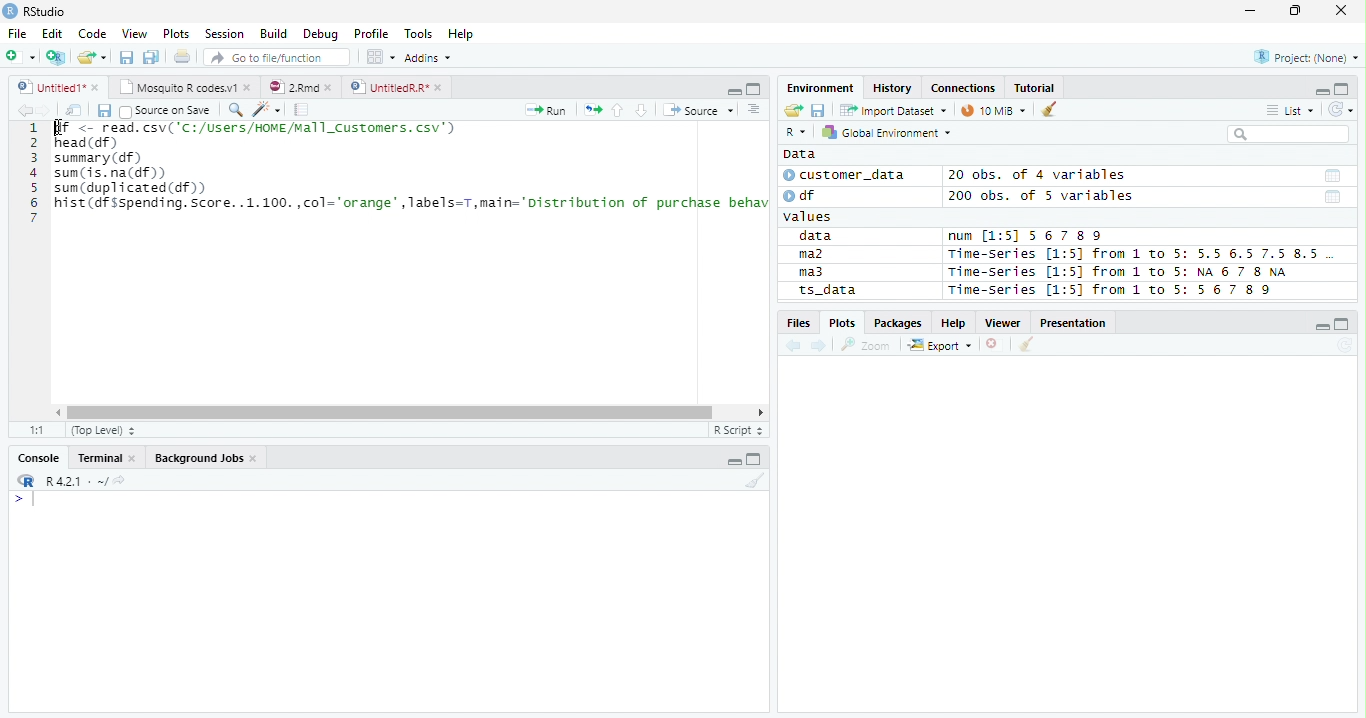 The image size is (1366, 718). What do you see at coordinates (51, 32) in the screenshot?
I see `Edit` at bounding box center [51, 32].